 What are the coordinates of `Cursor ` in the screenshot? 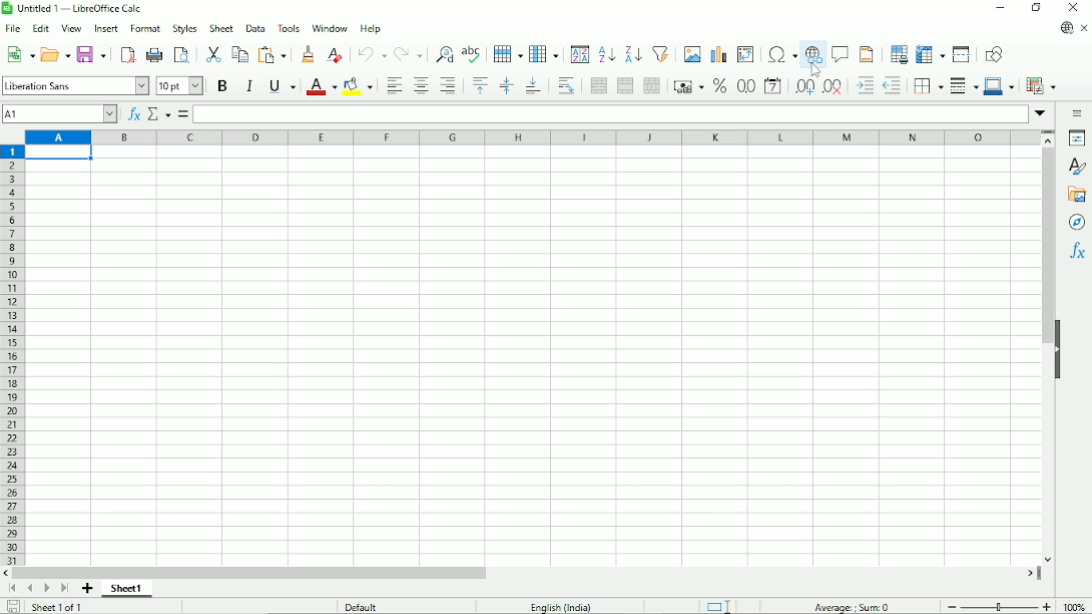 It's located at (815, 69).